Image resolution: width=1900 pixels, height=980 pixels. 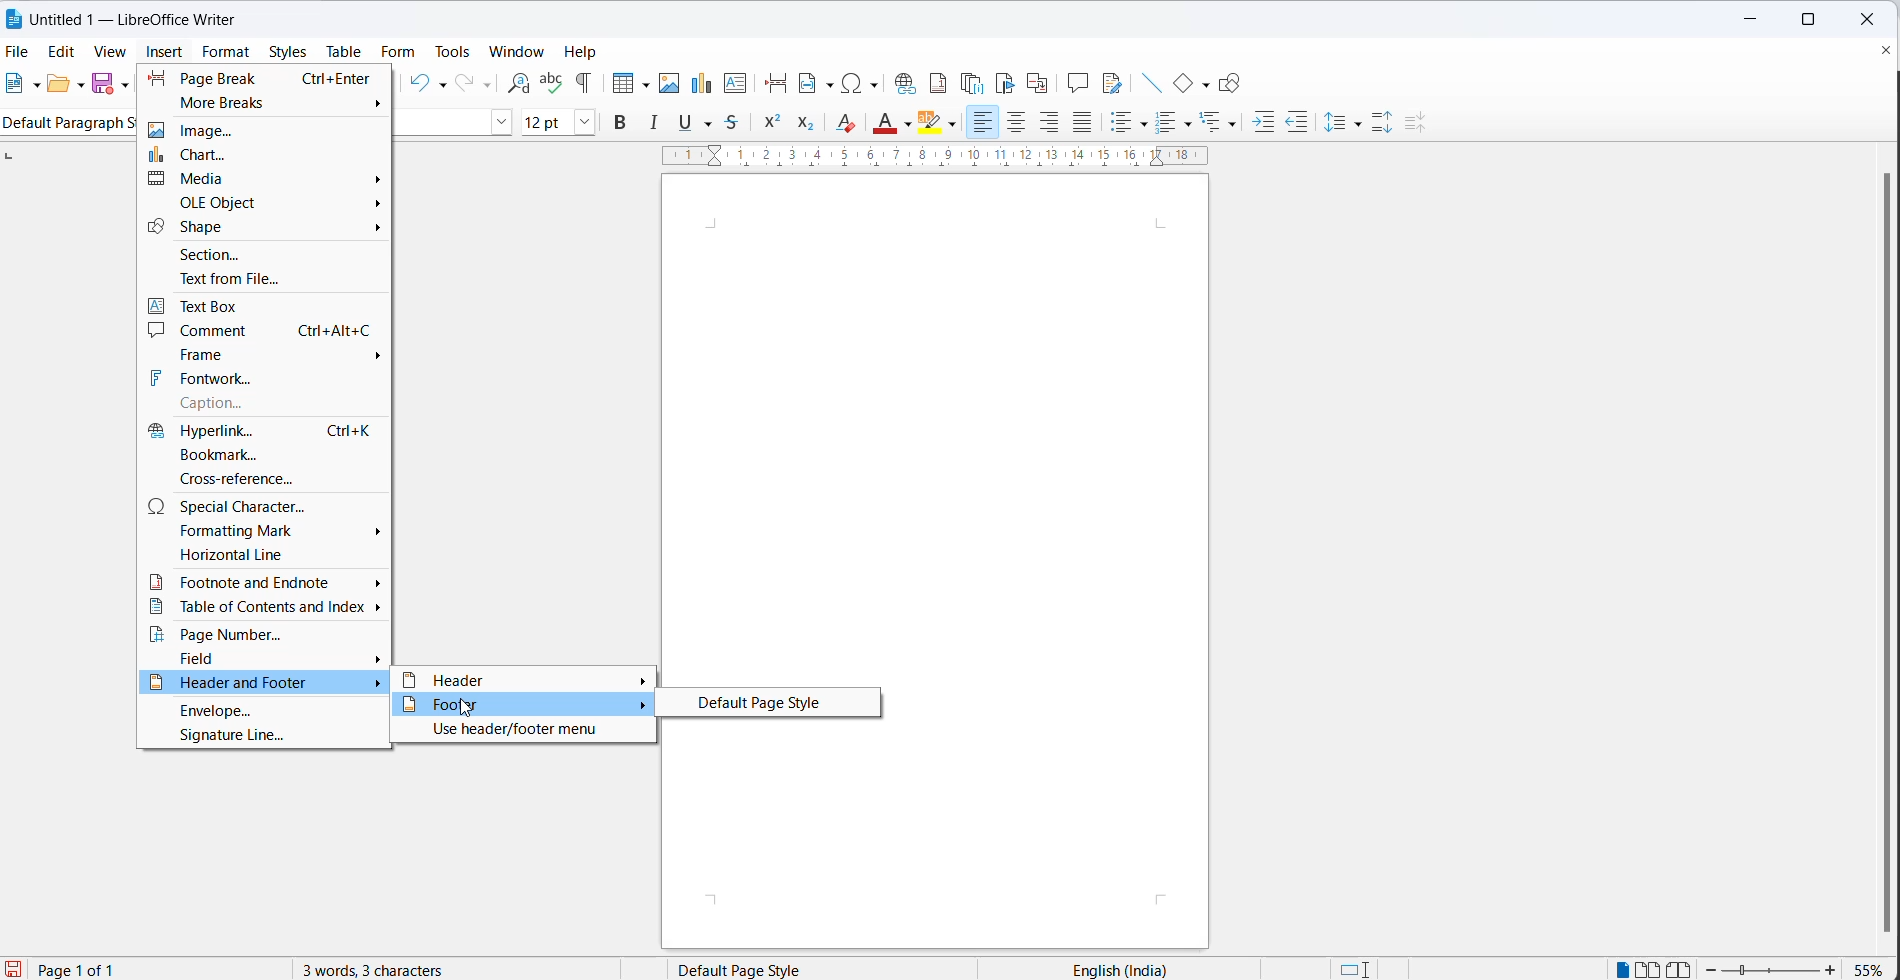 What do you see at coordinates (34, 87) in the screenshot?
I see `file options` at bounding box center [34, 87].